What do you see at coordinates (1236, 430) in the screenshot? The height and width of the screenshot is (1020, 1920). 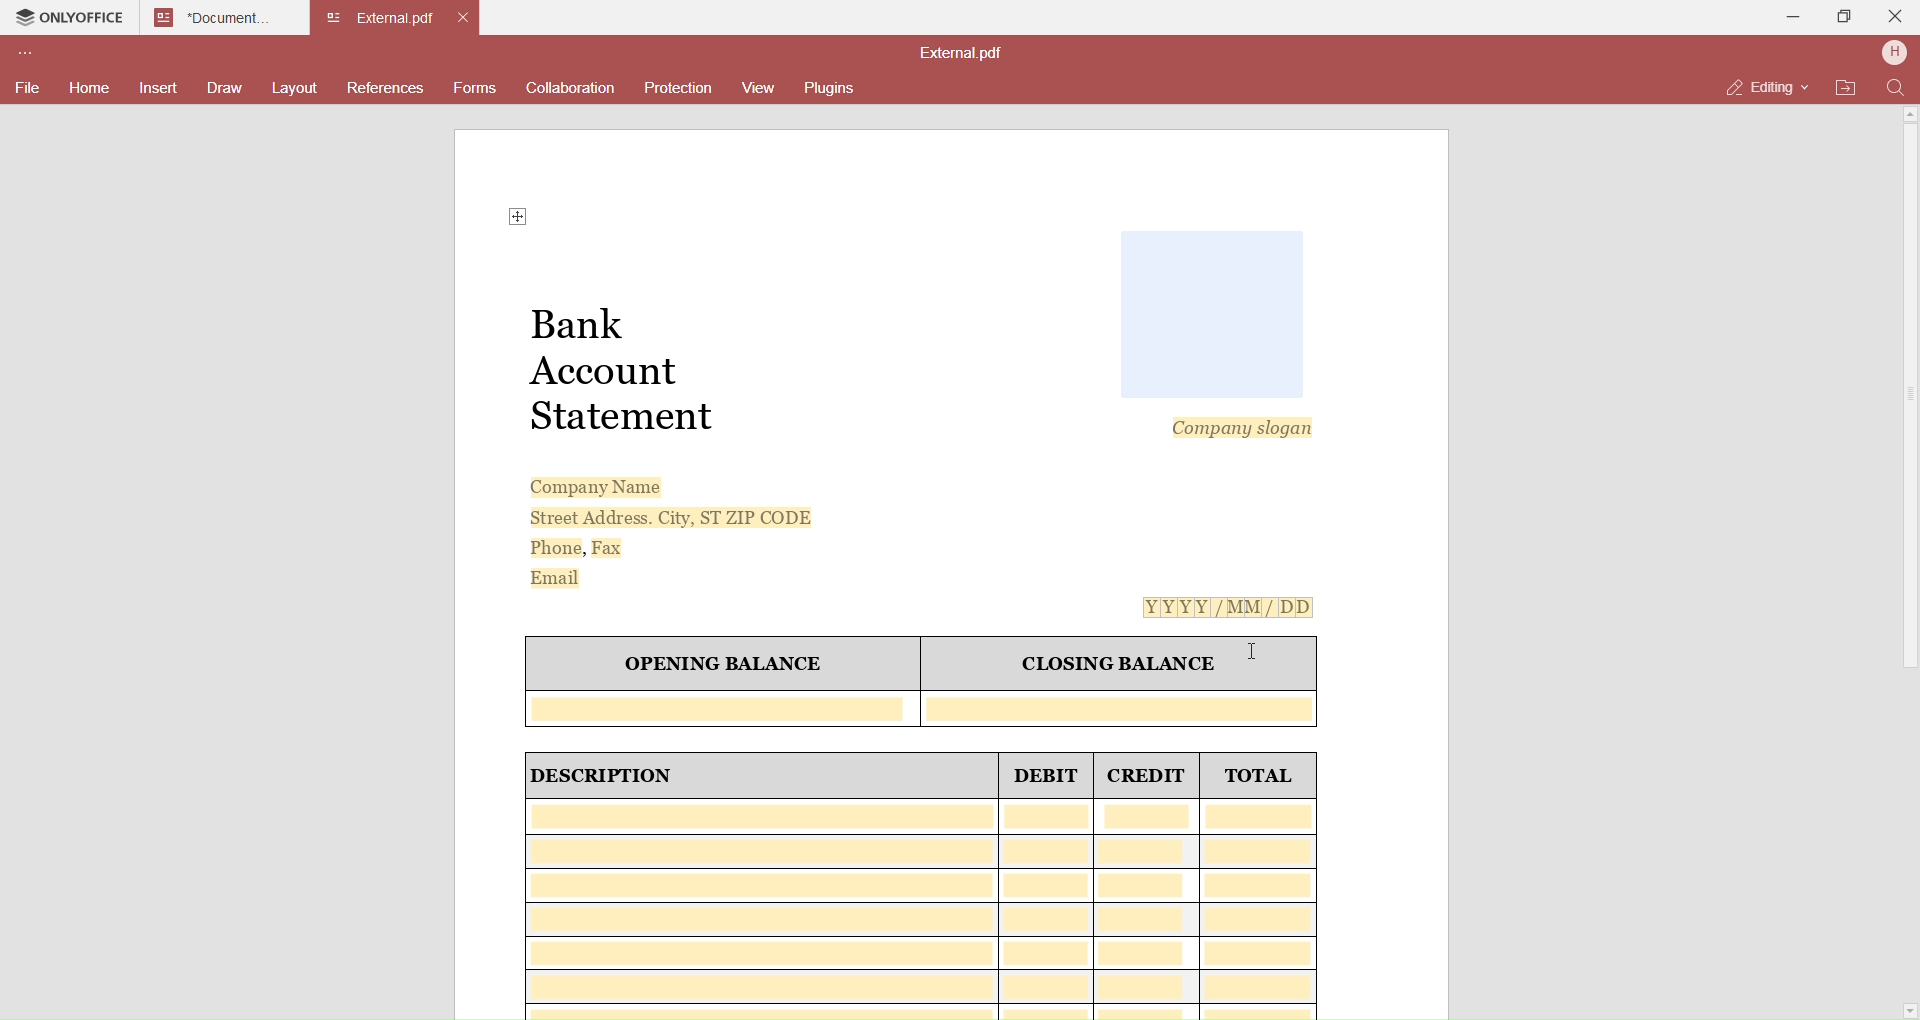 I see `Company slogan` at bounding box center [1236, 430].